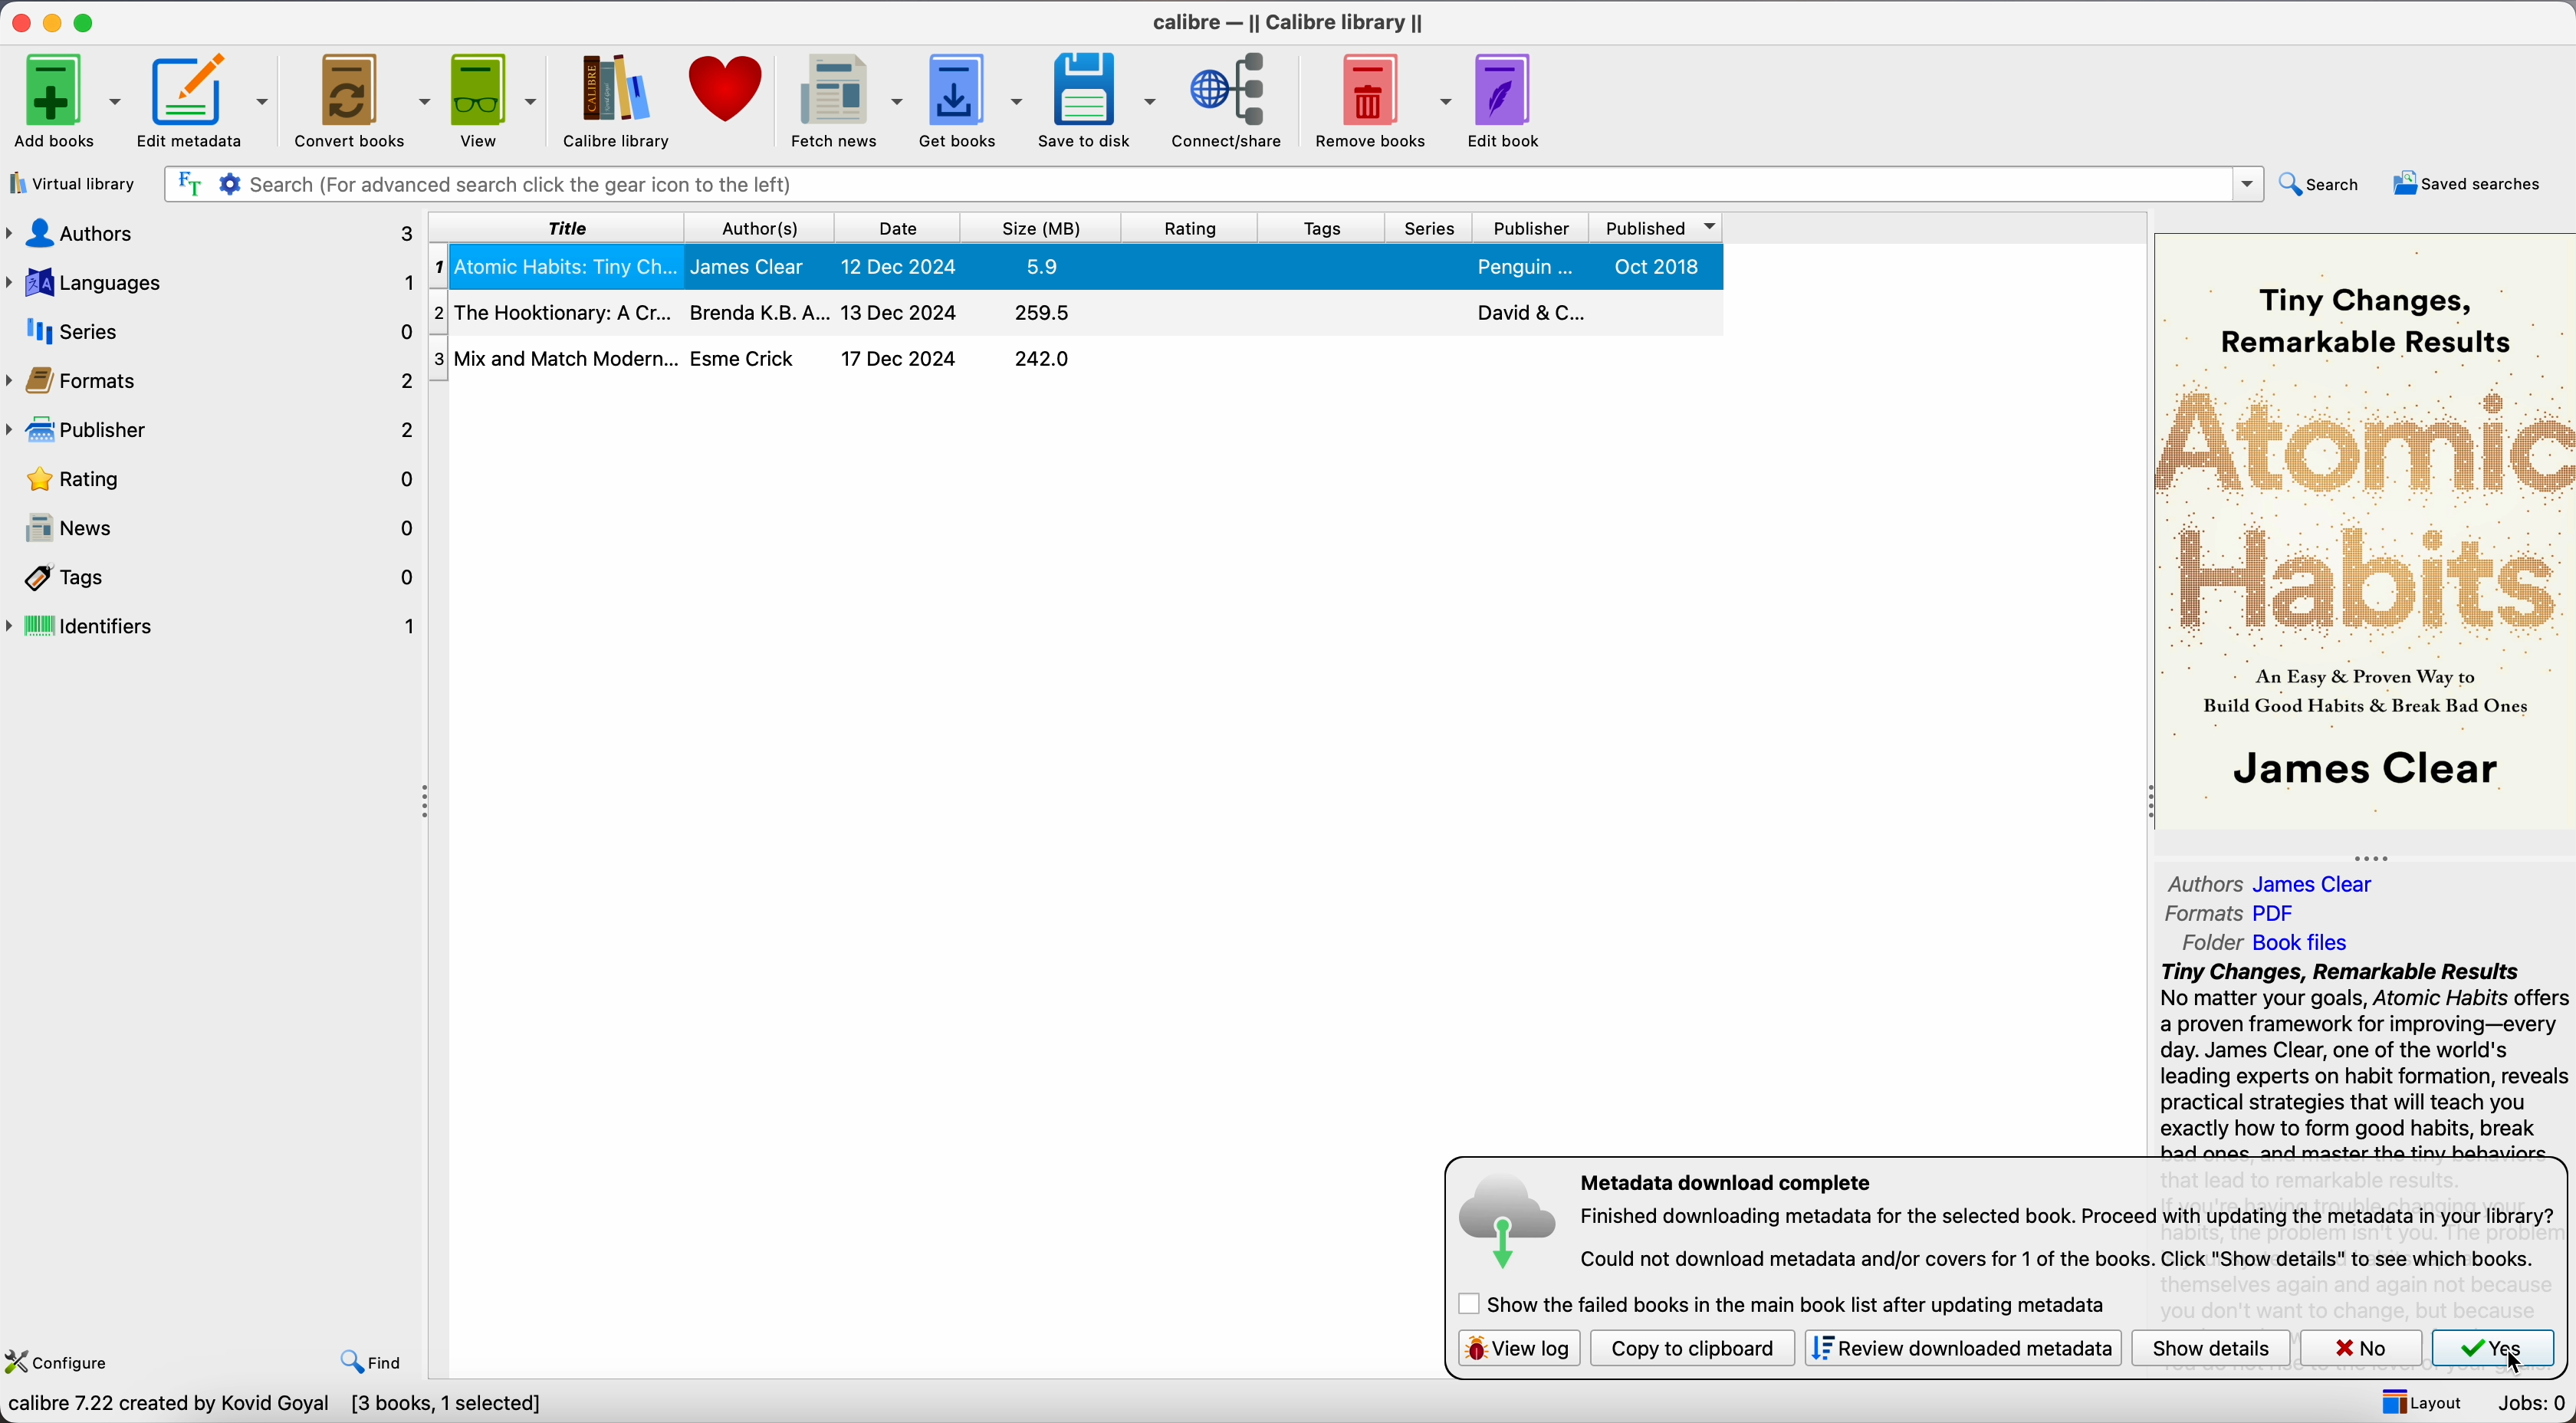 The image size is (2576, 1423). Describe the element at coordinates (211, 281) in the screenshot. I see `languages` at that location.